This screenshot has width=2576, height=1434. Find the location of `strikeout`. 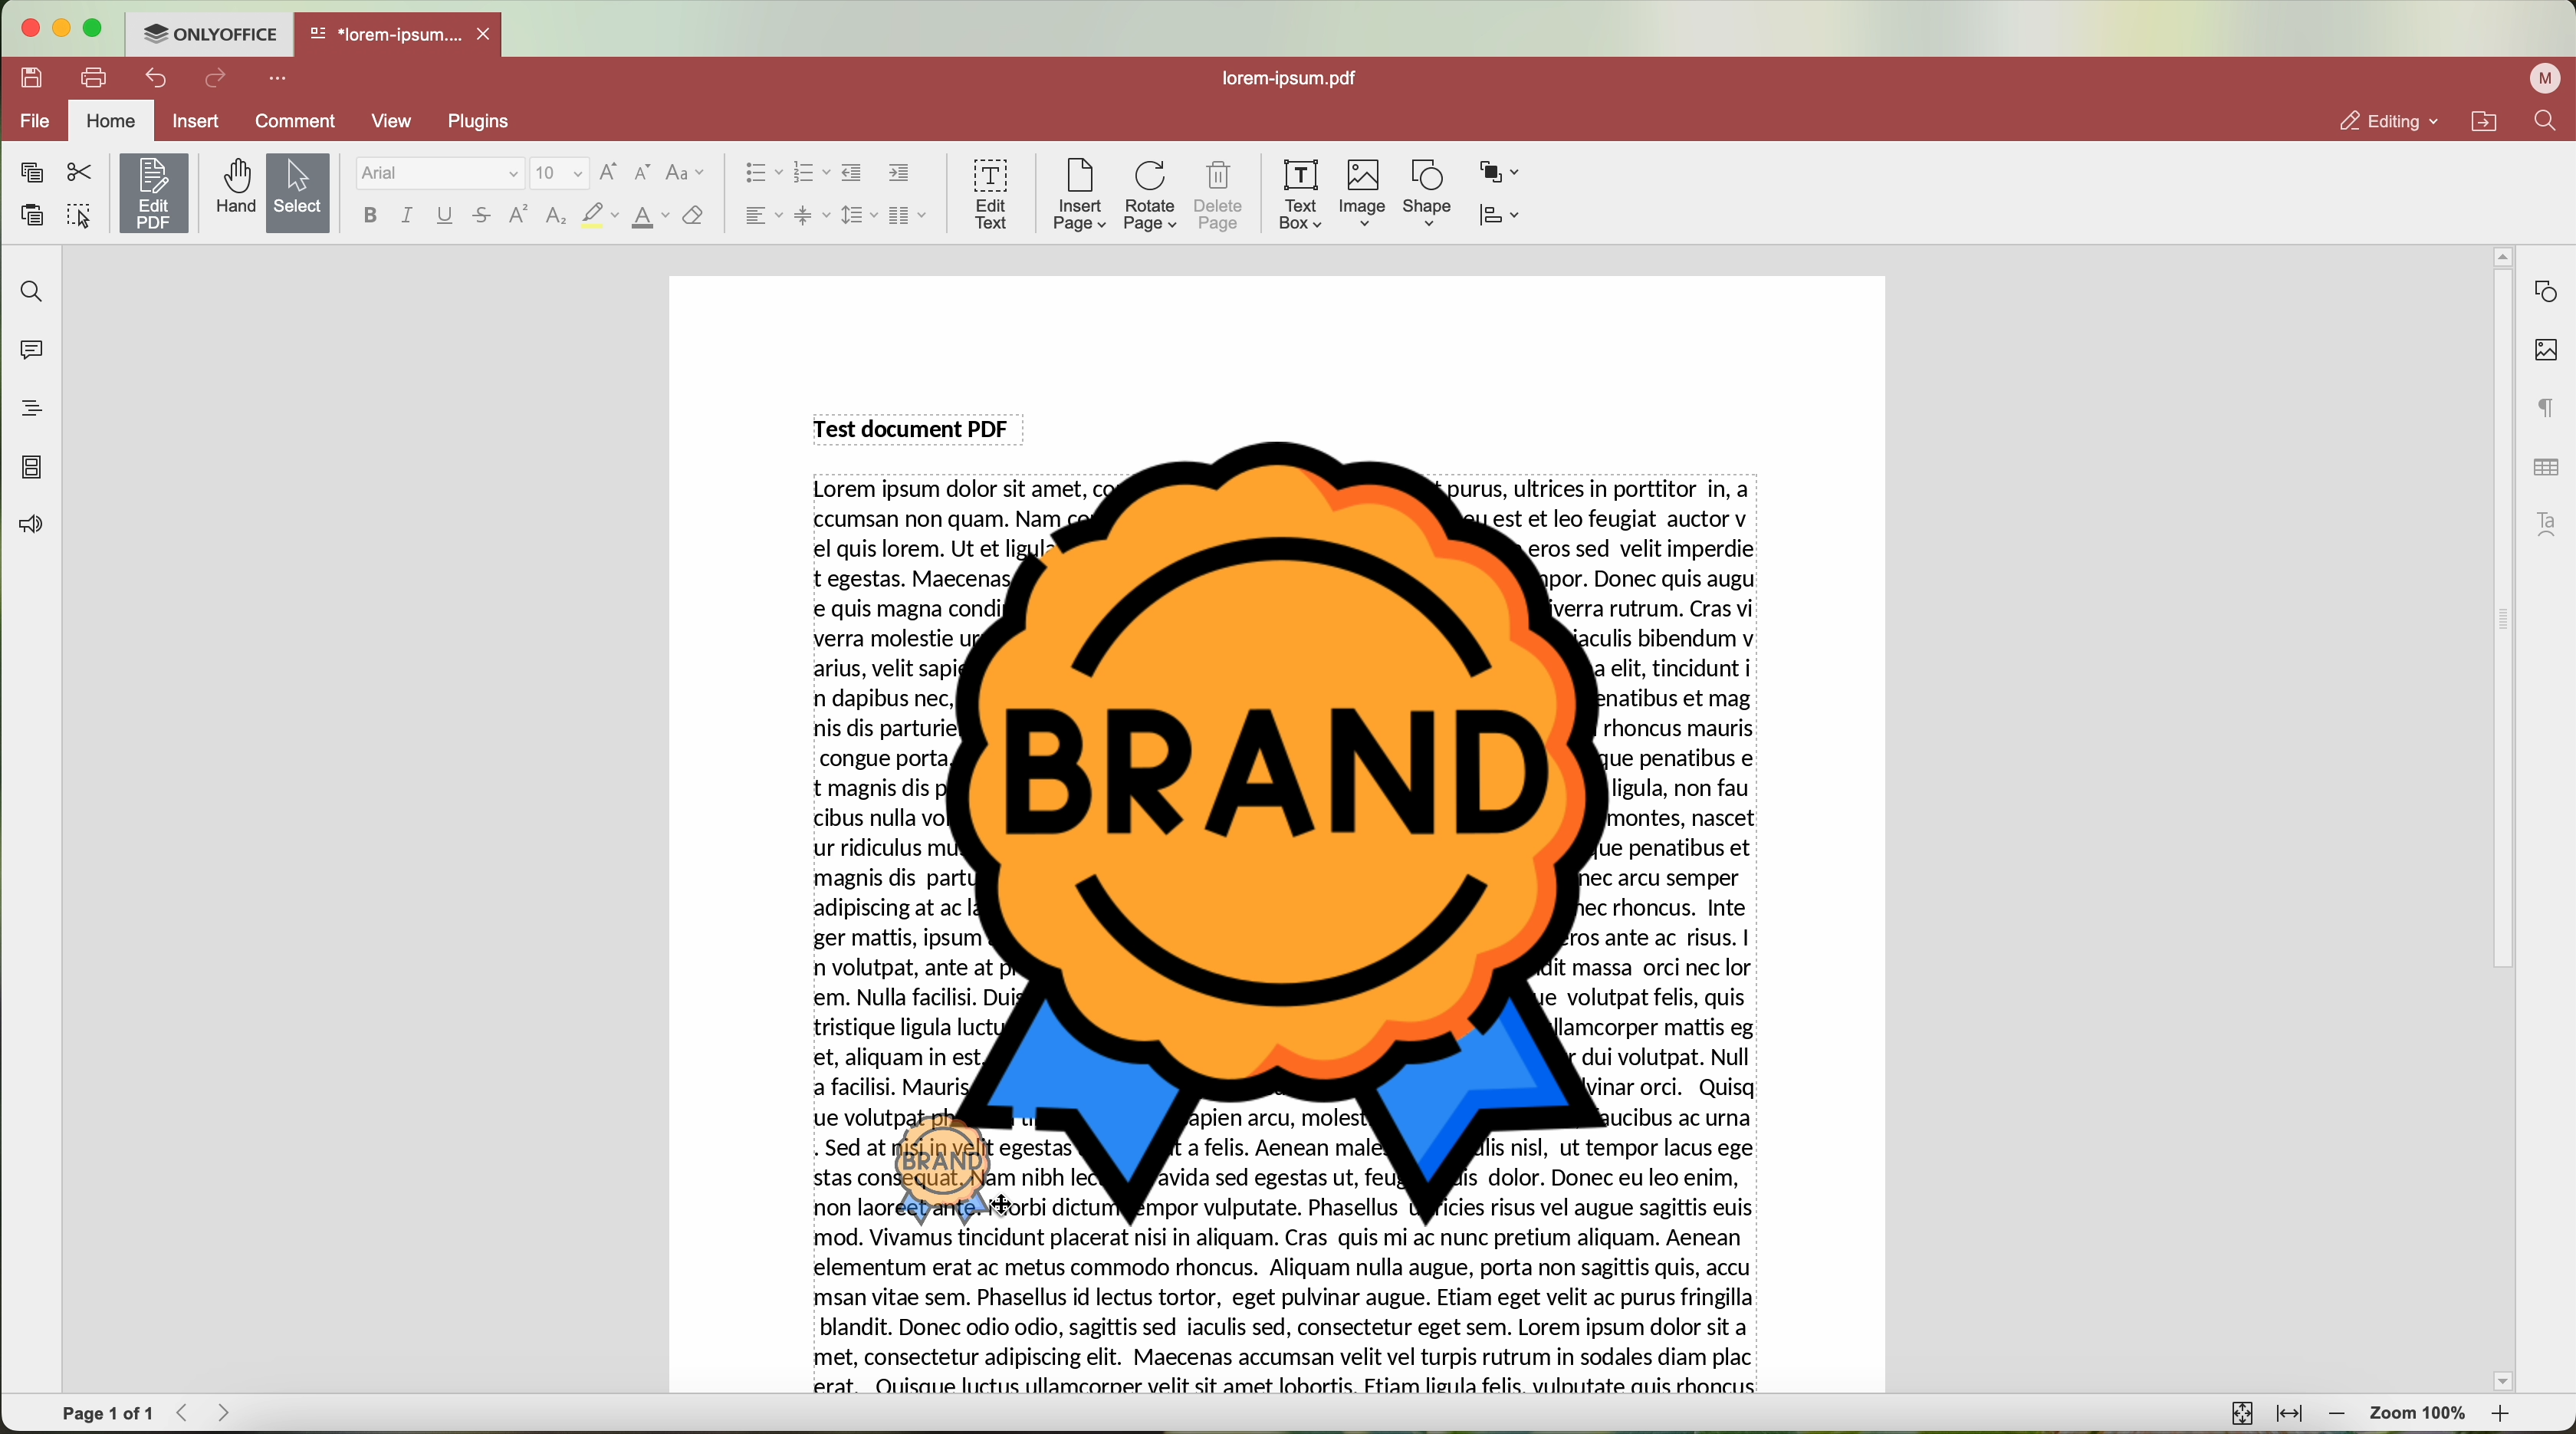

strikeout is located at coordinates (483, 217).